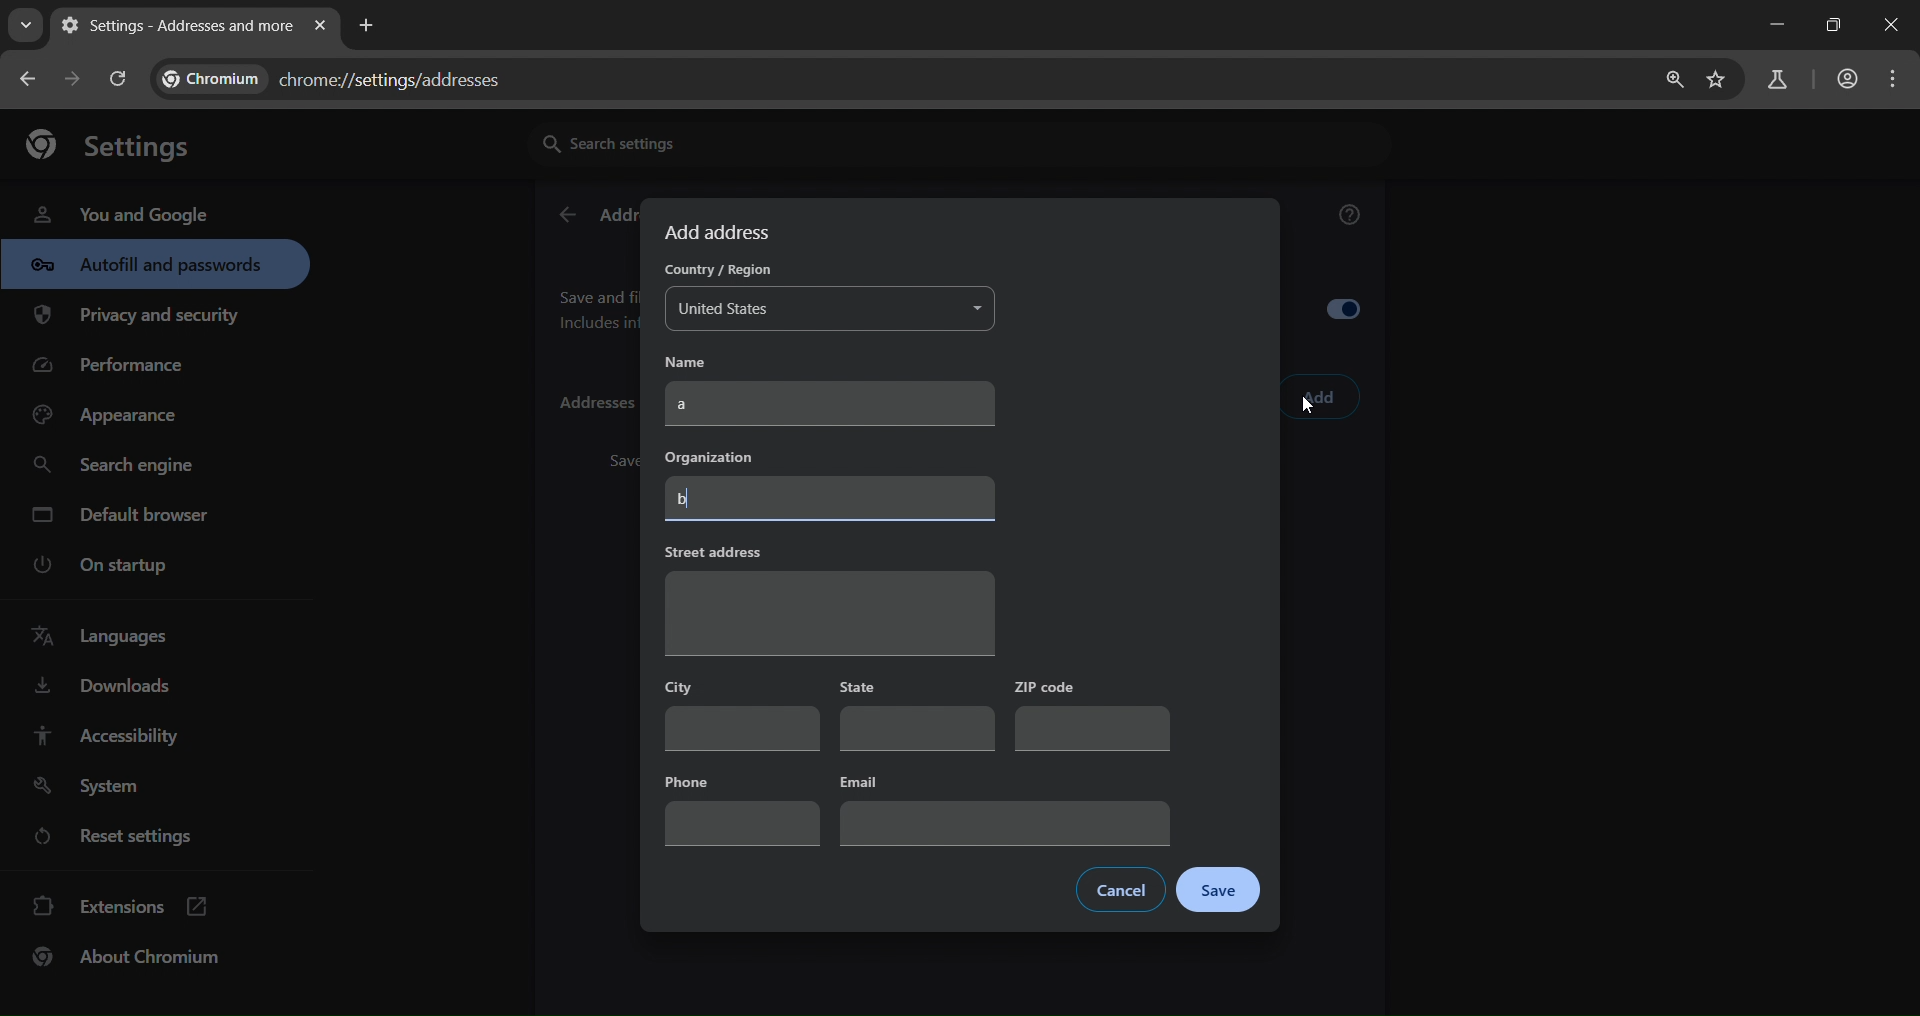 The width and height of the screenshot is (1920, 1016). I want to click on close tab, so click(320, 27).